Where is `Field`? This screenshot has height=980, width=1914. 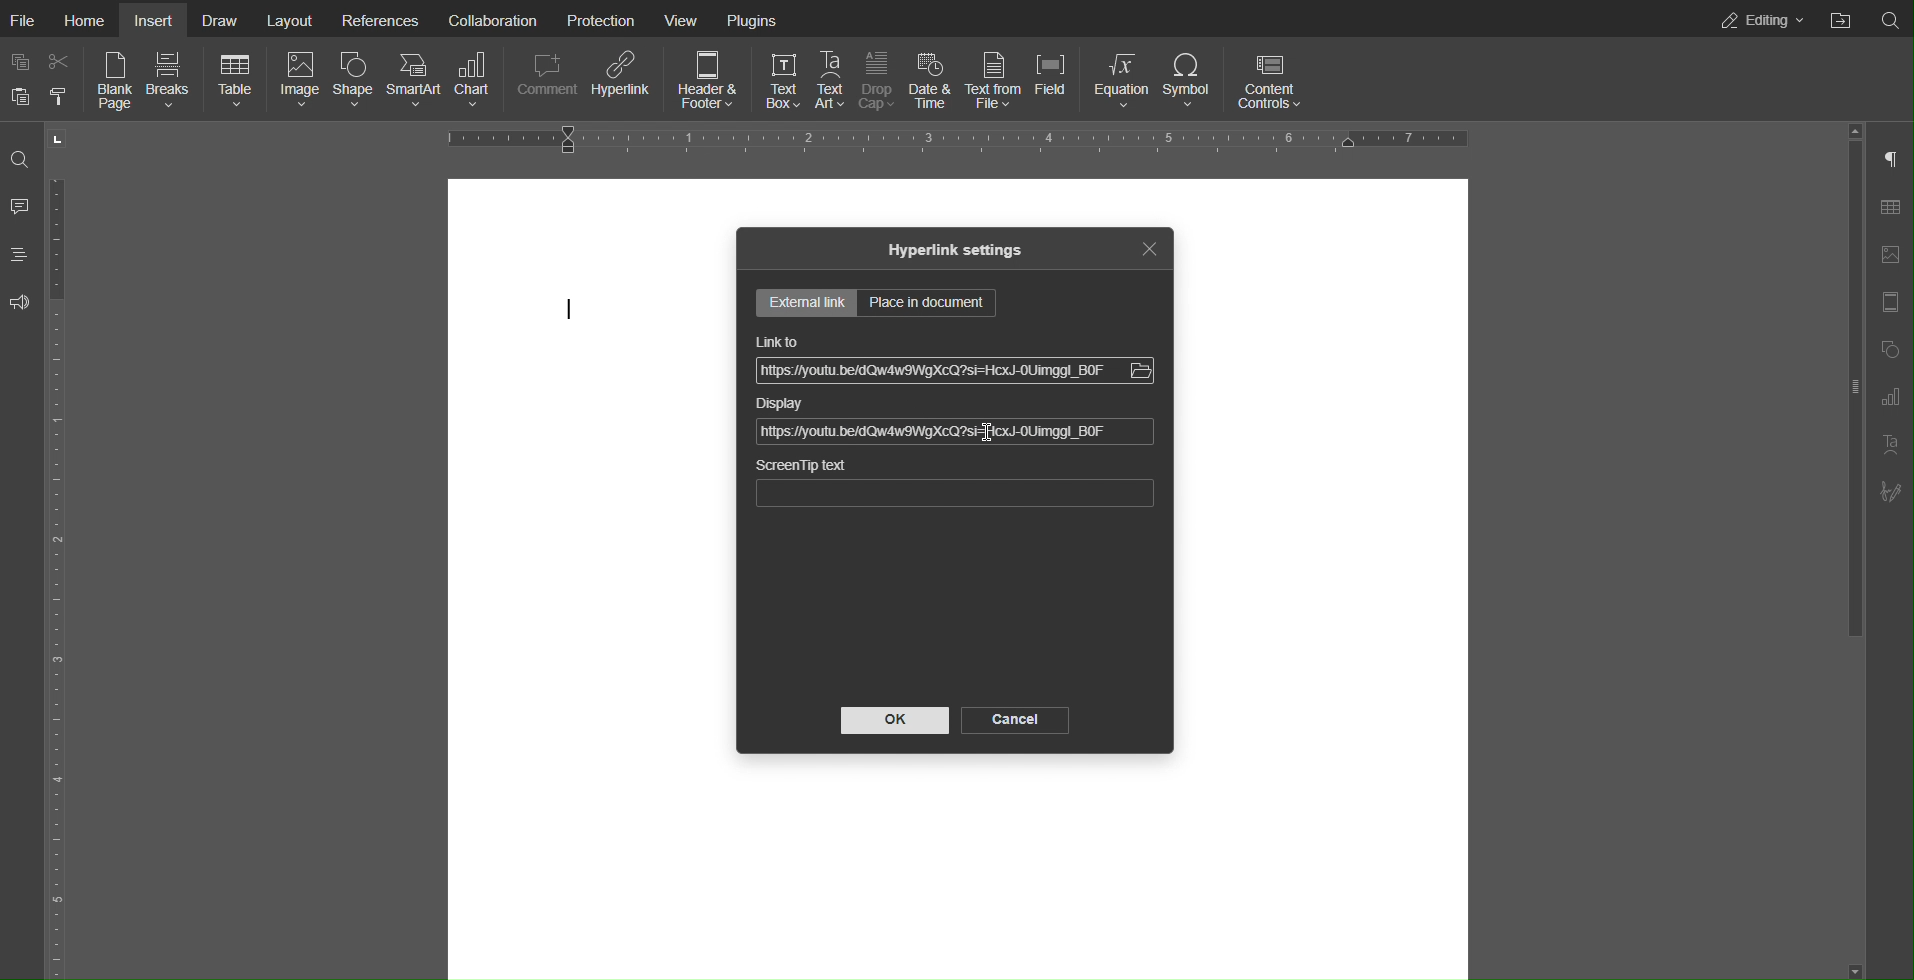 Field is located at coordinates (1055, 81).